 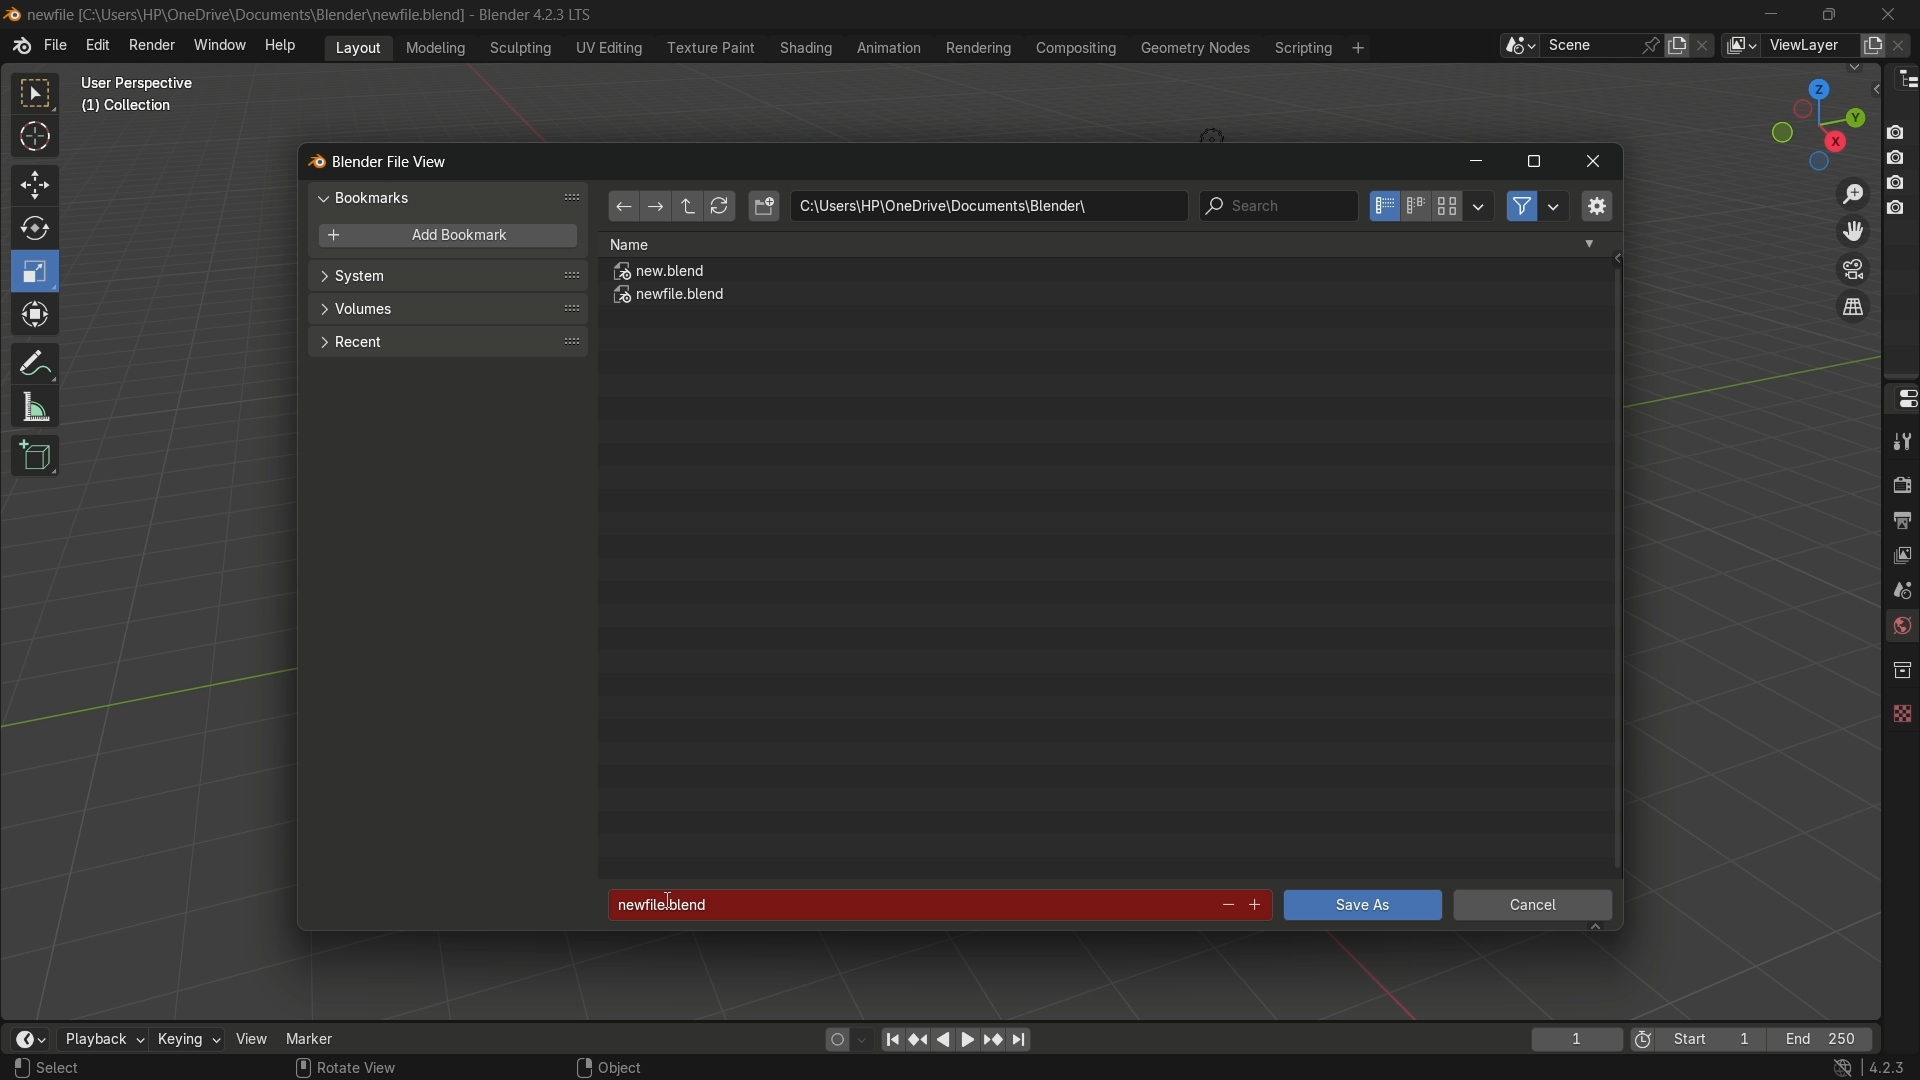 What do you see at coordinates (1475, 163) in the screenshot?
I see `minimize` at bounding box center [1475, 163].